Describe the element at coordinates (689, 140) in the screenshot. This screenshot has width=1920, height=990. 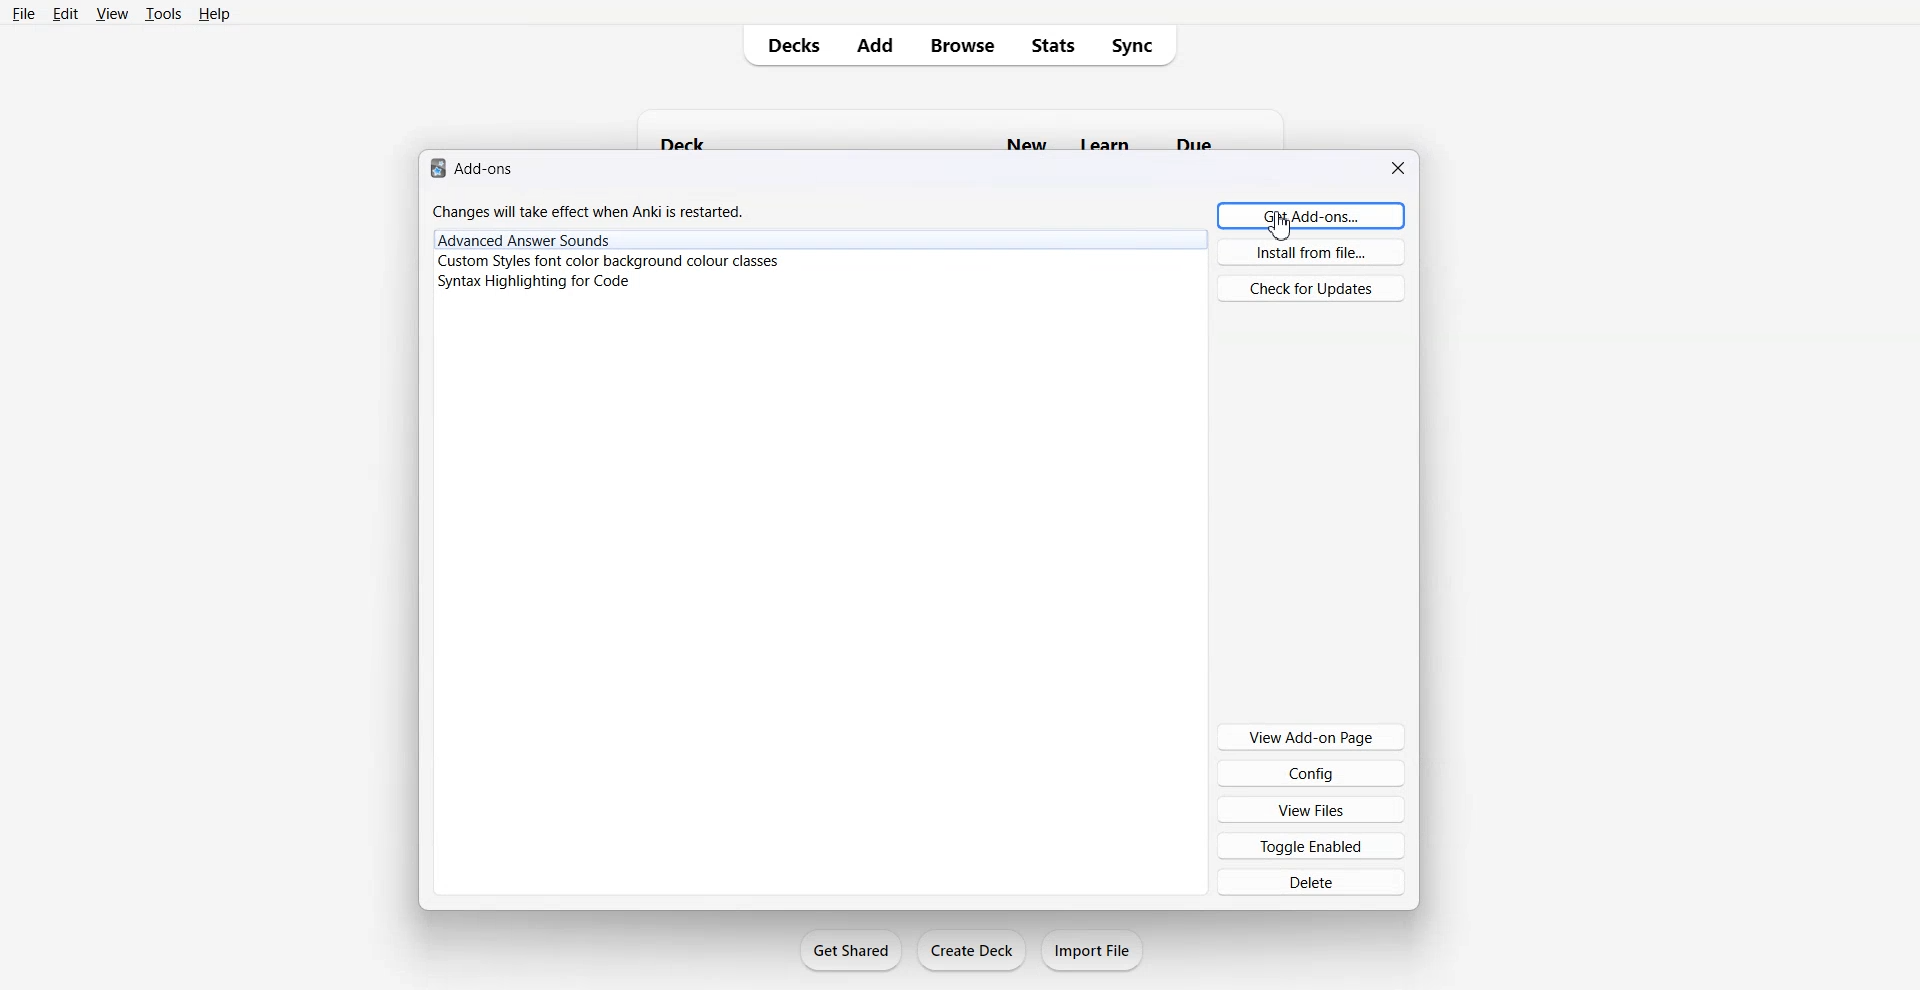
I see `deck` at that location.